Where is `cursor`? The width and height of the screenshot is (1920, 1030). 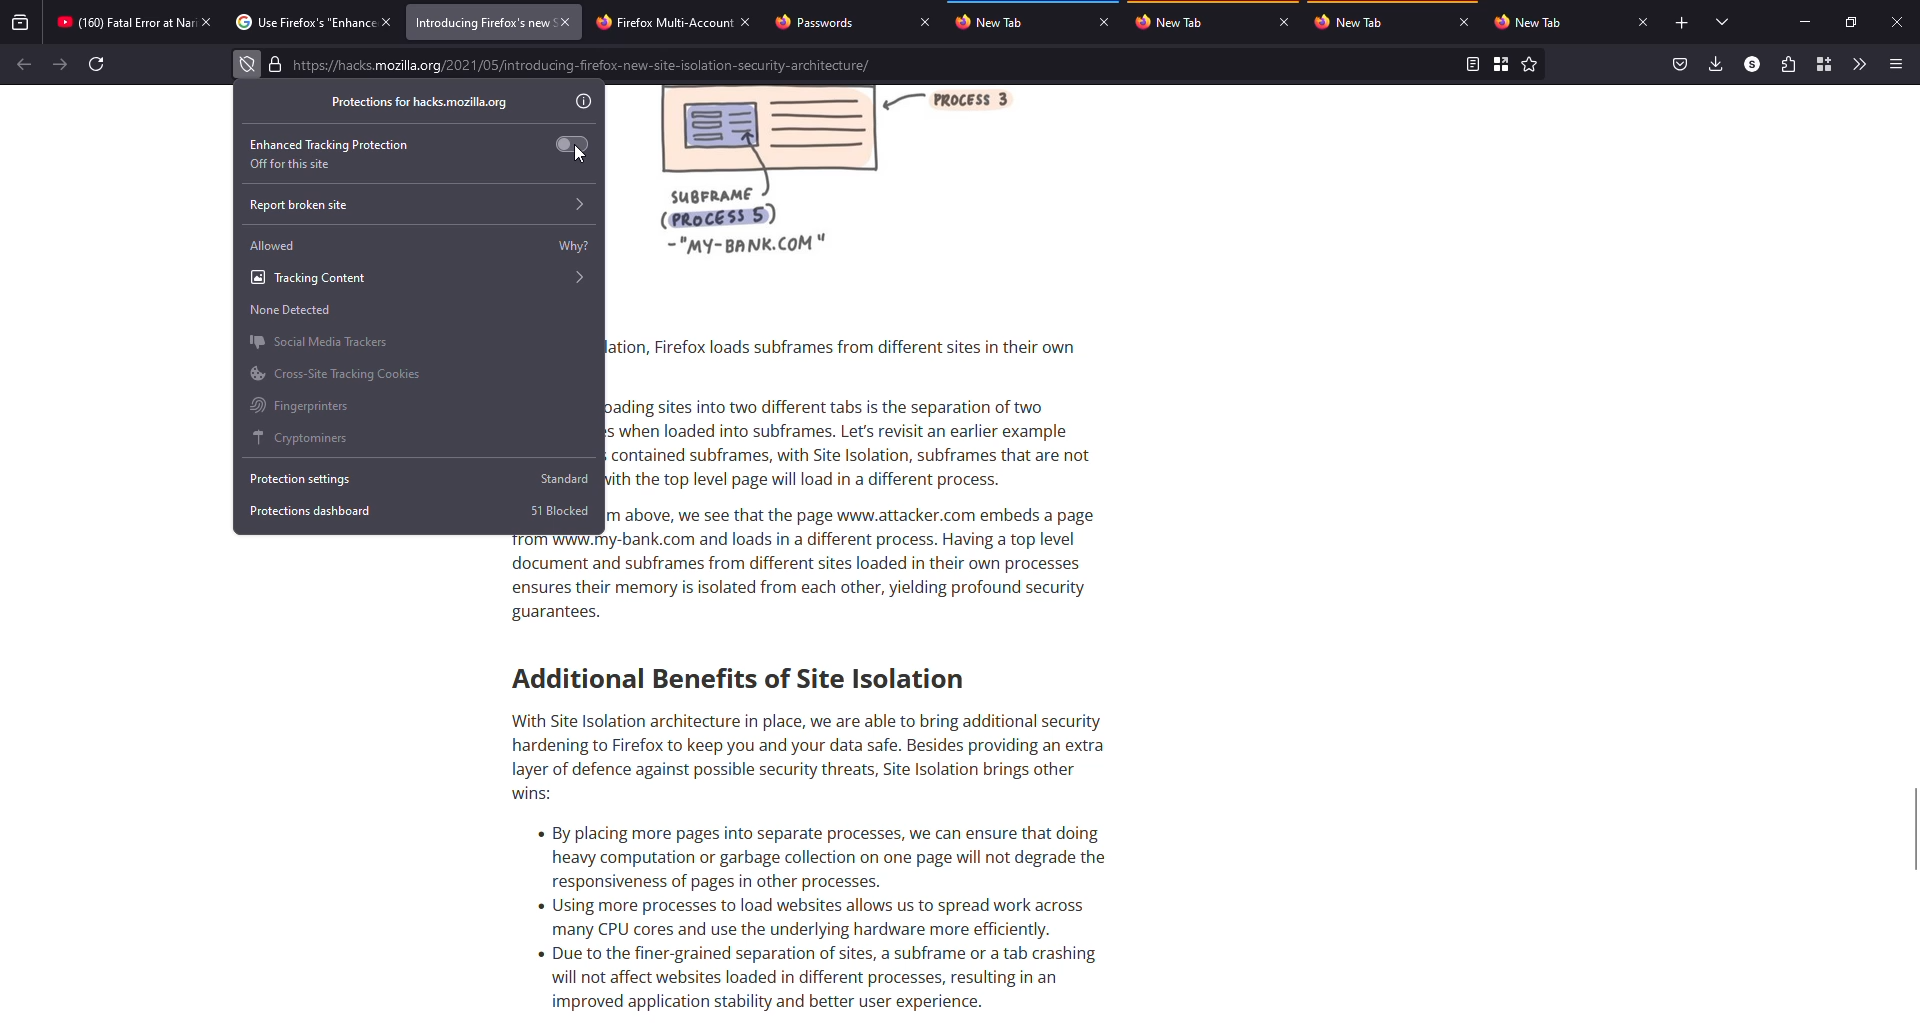
cursor is located at coordinates (582, 153).